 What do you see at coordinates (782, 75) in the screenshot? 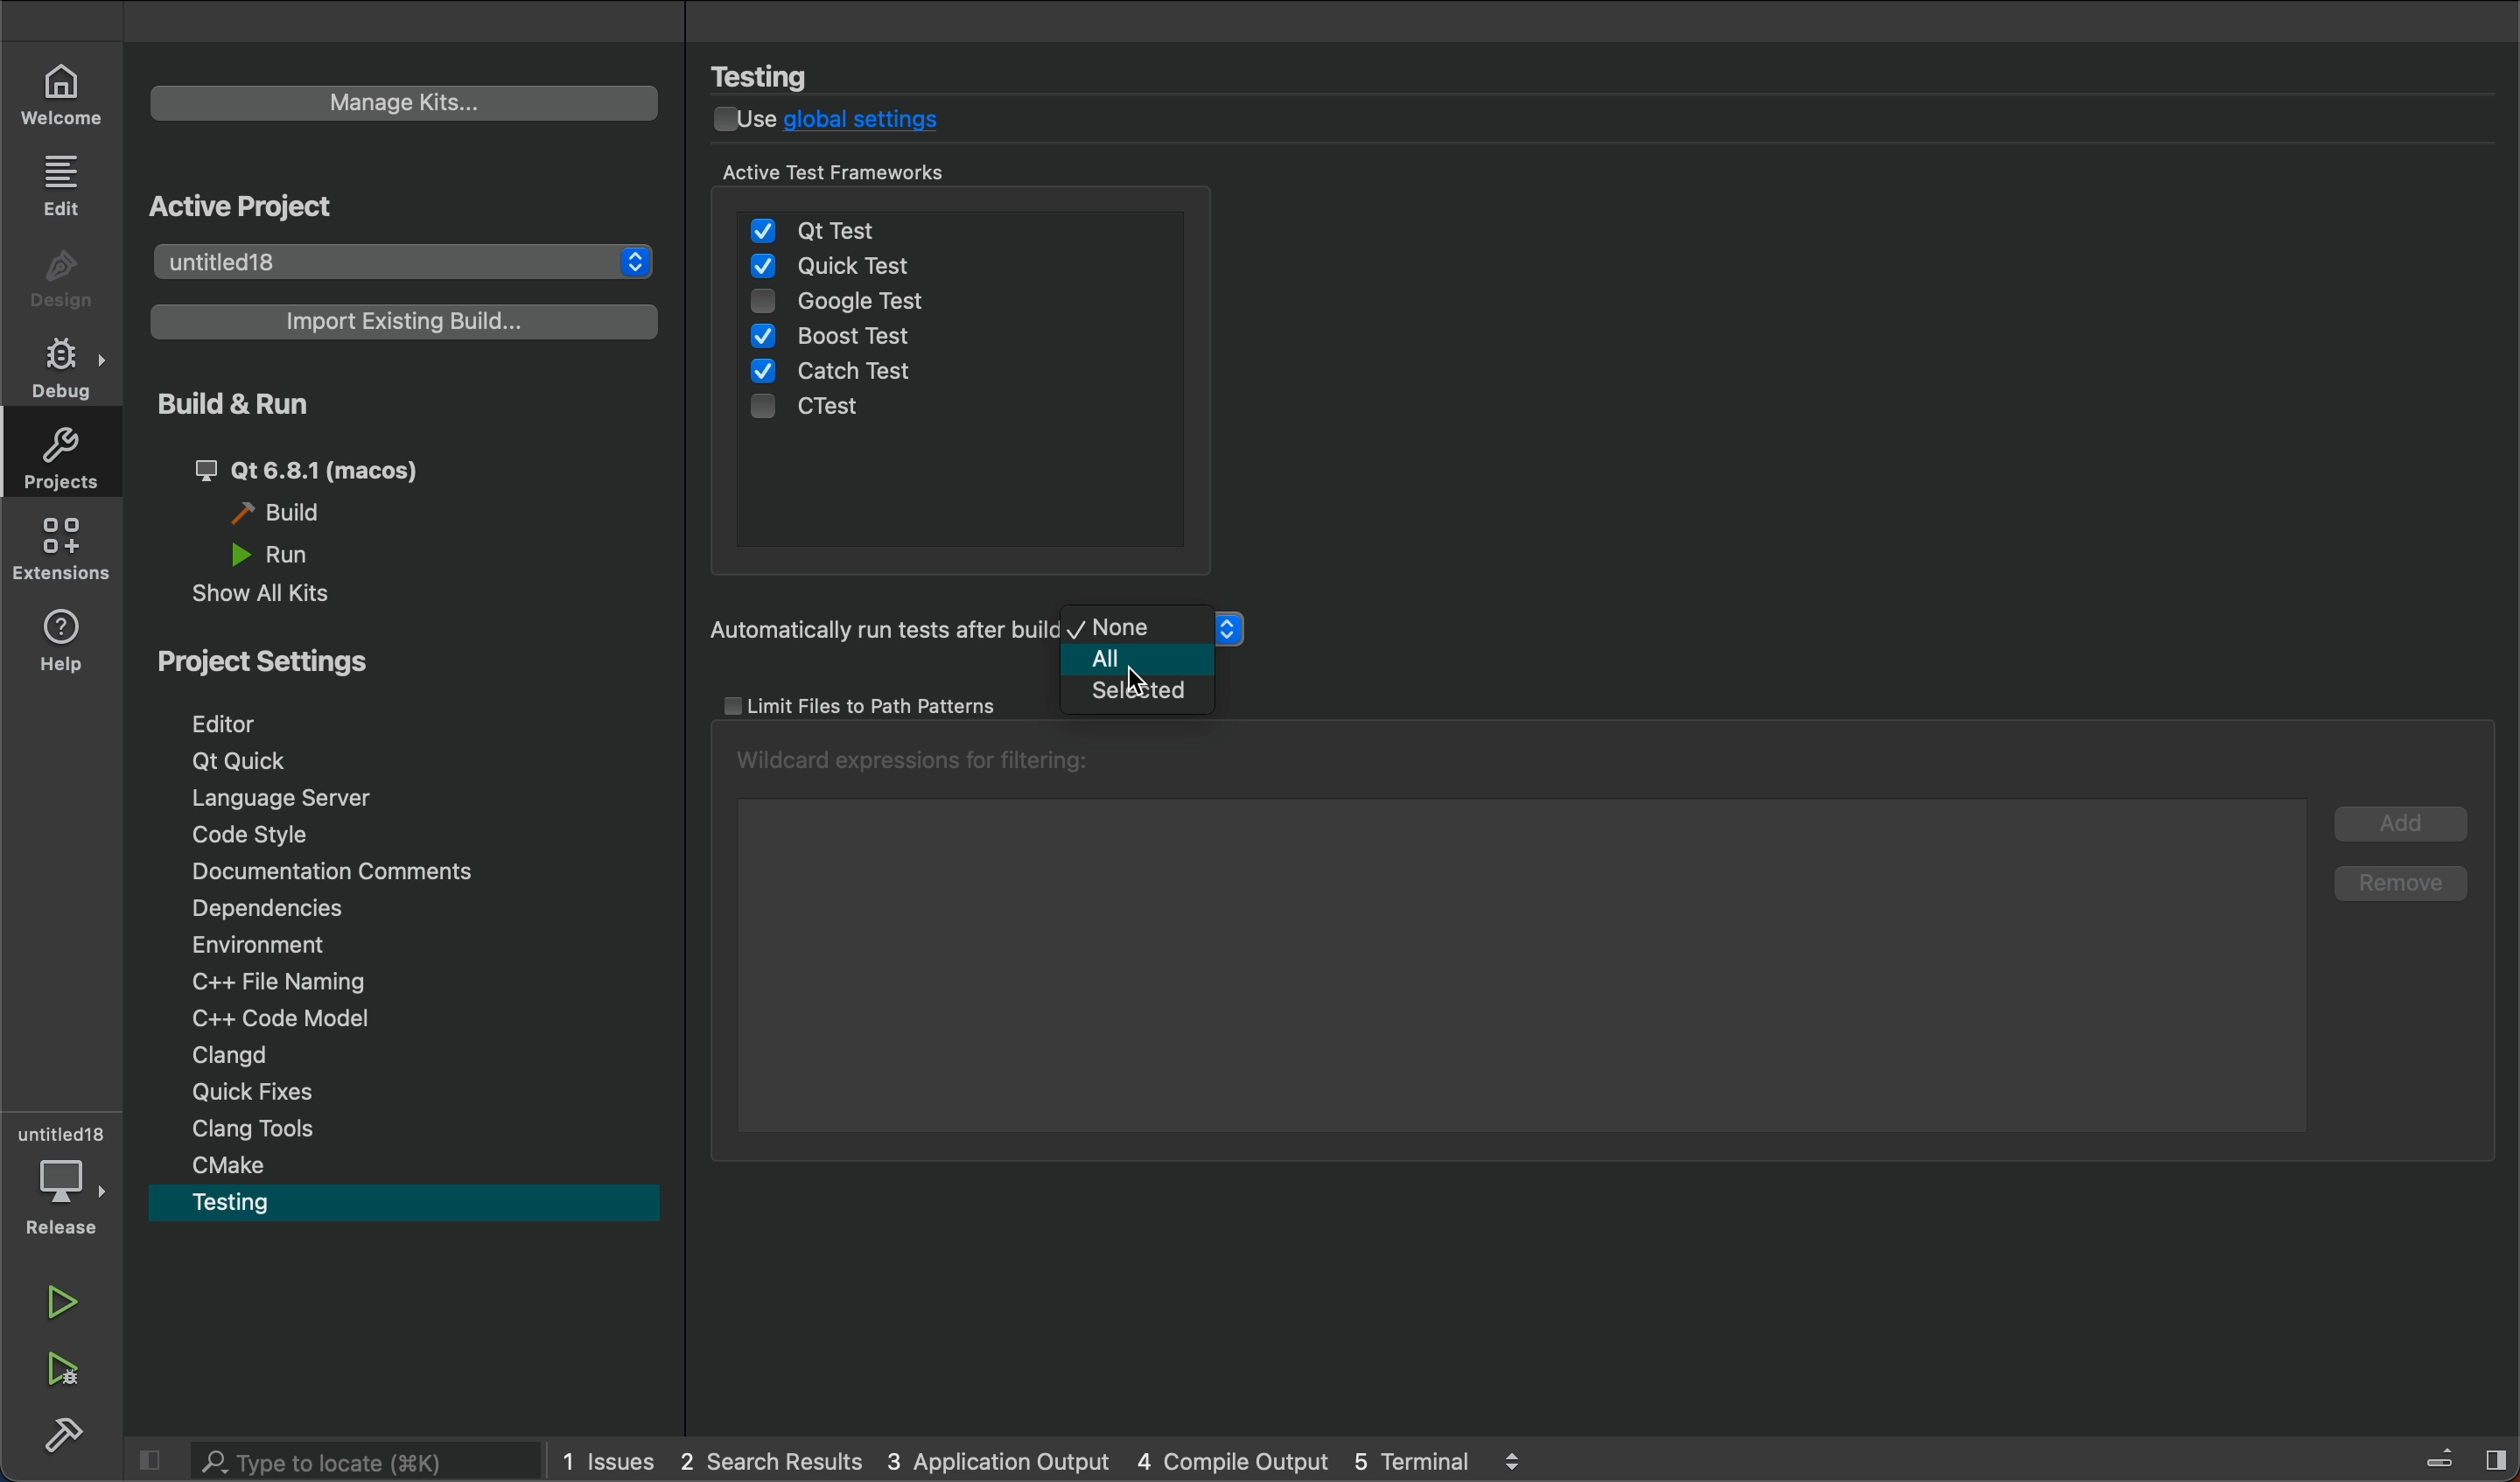
I see `testing` at bounding box center [782, 75].